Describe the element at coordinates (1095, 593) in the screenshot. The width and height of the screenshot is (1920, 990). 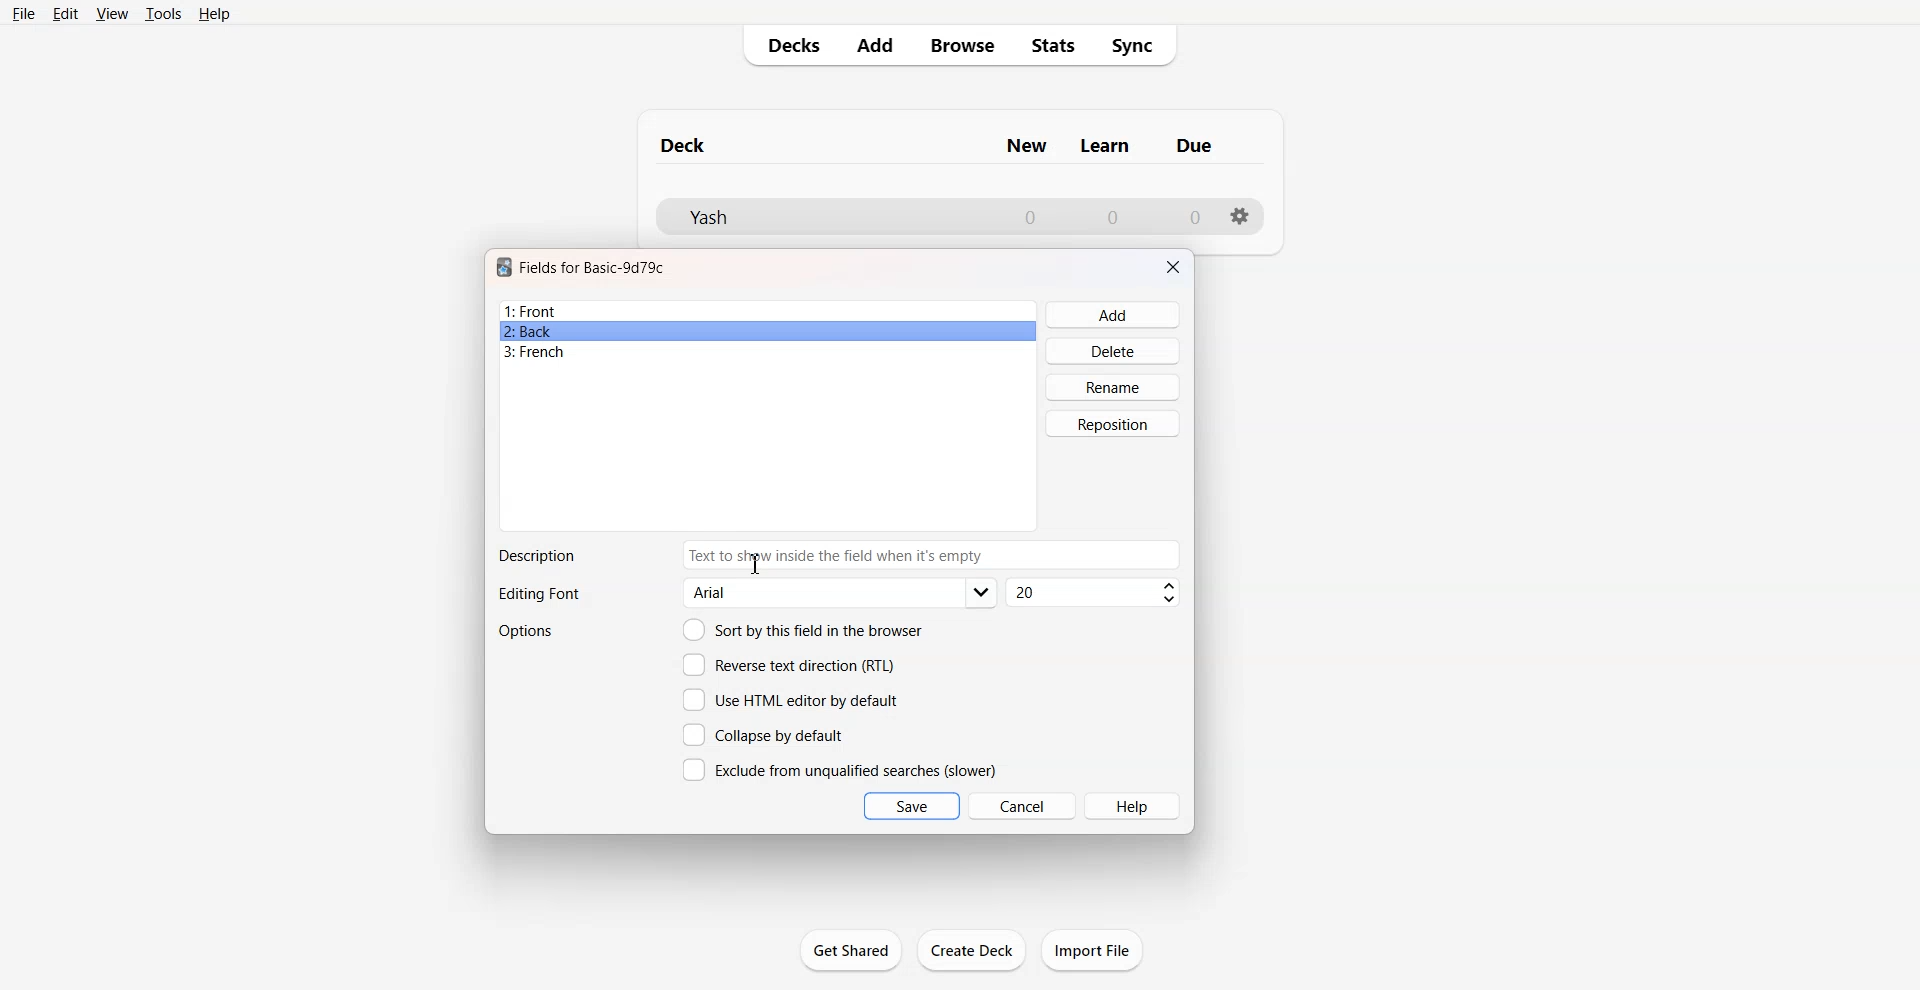
I see `Font size` at that location.